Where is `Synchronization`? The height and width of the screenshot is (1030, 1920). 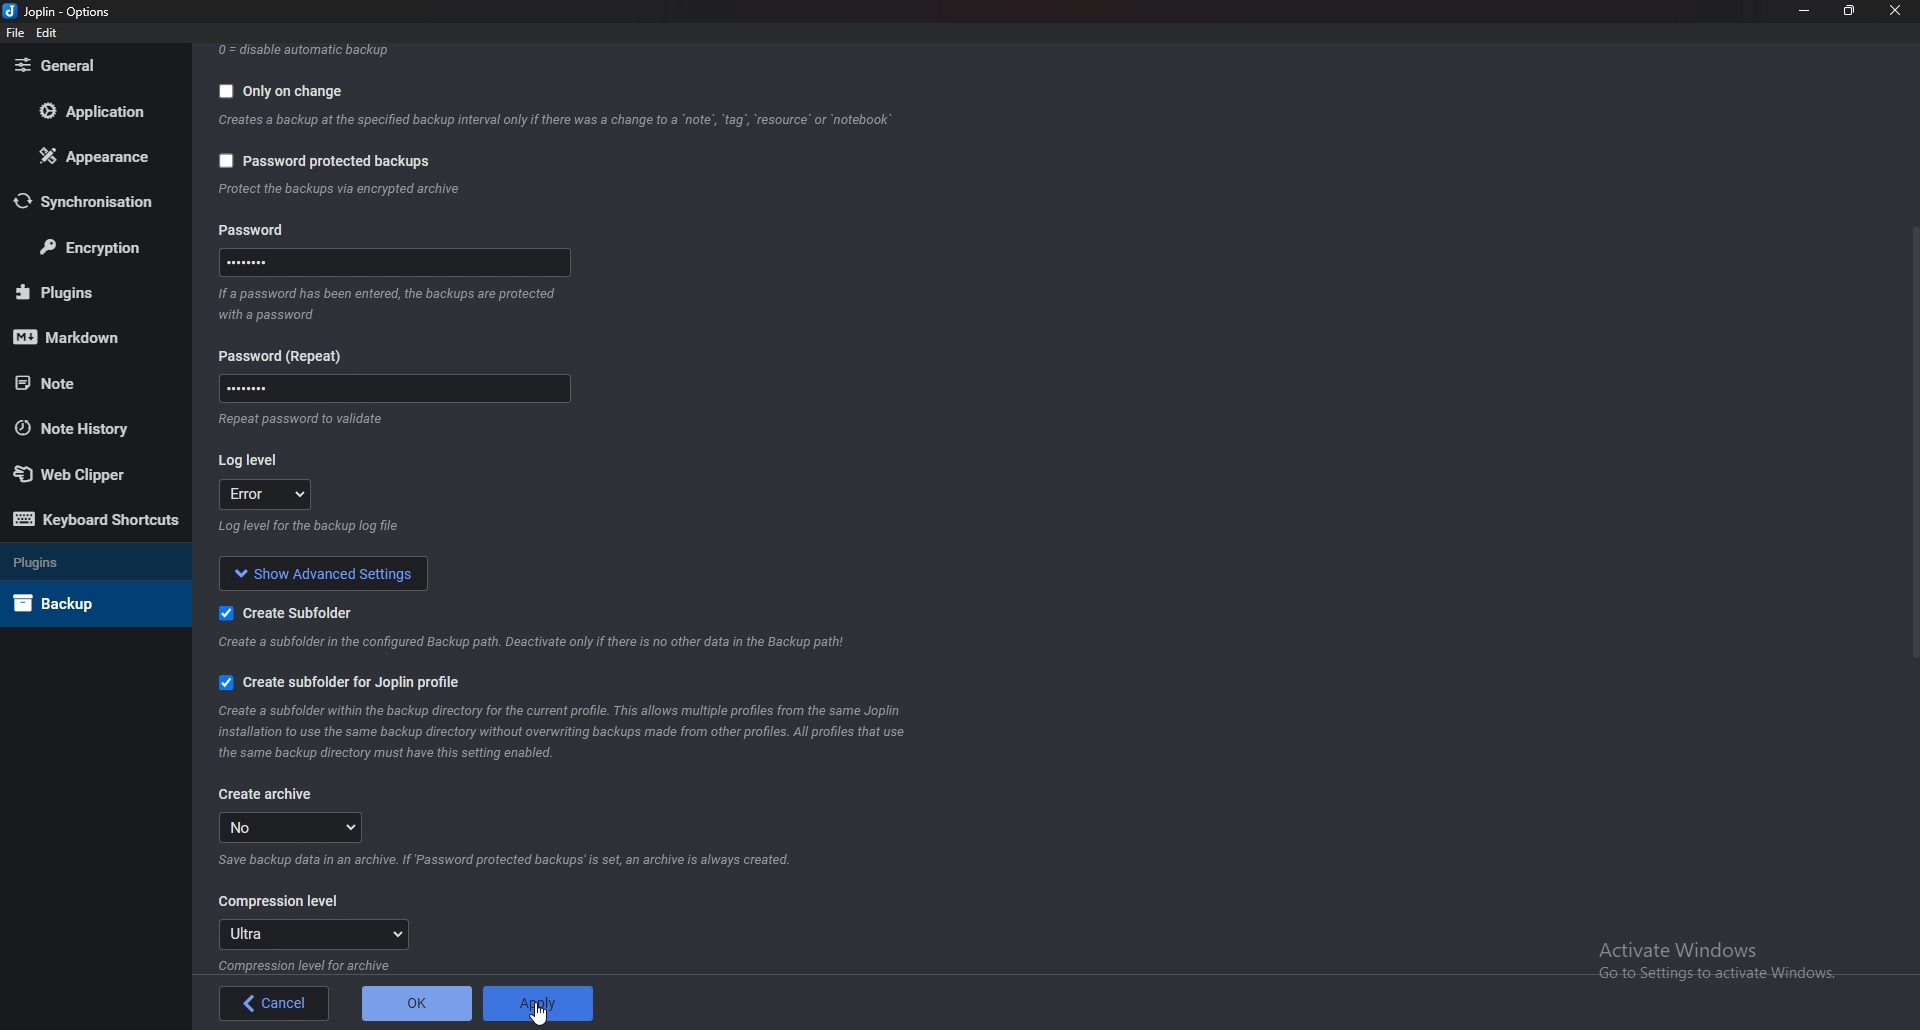
Synchronization is located at coordinates (95, 201).